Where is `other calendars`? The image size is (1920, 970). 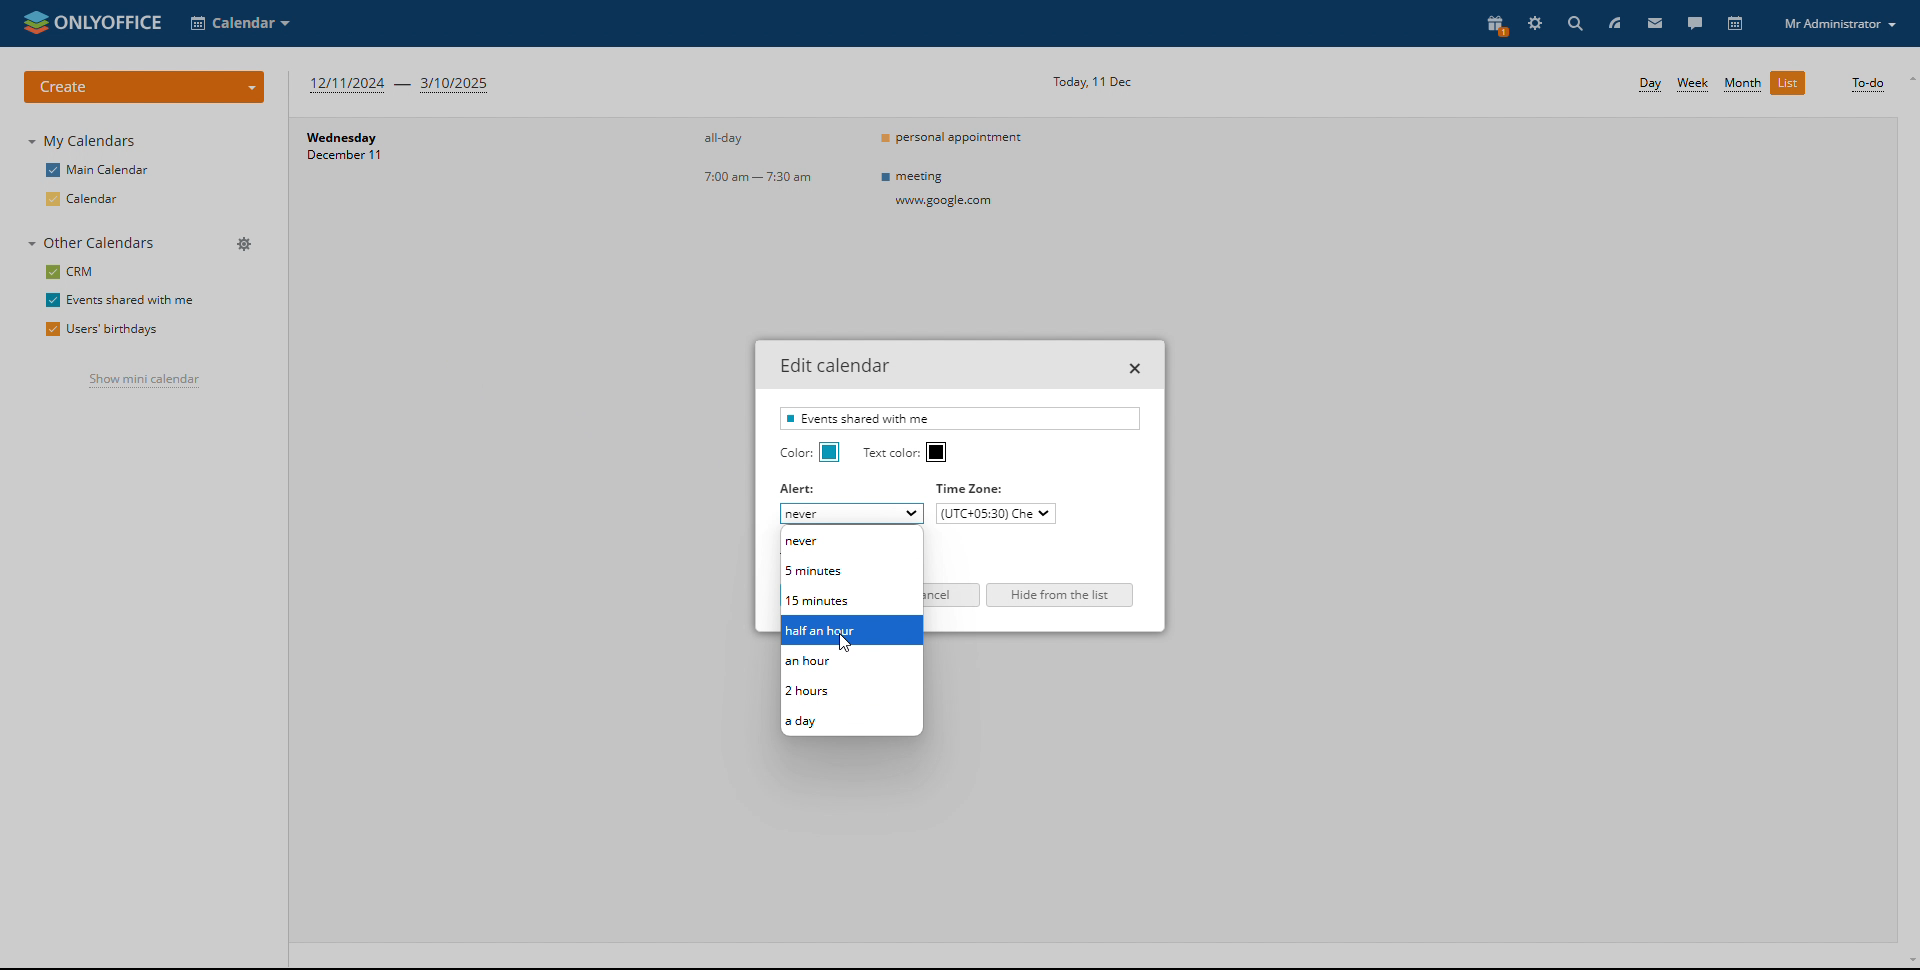 other calendars is located at coordinates (93, 242).